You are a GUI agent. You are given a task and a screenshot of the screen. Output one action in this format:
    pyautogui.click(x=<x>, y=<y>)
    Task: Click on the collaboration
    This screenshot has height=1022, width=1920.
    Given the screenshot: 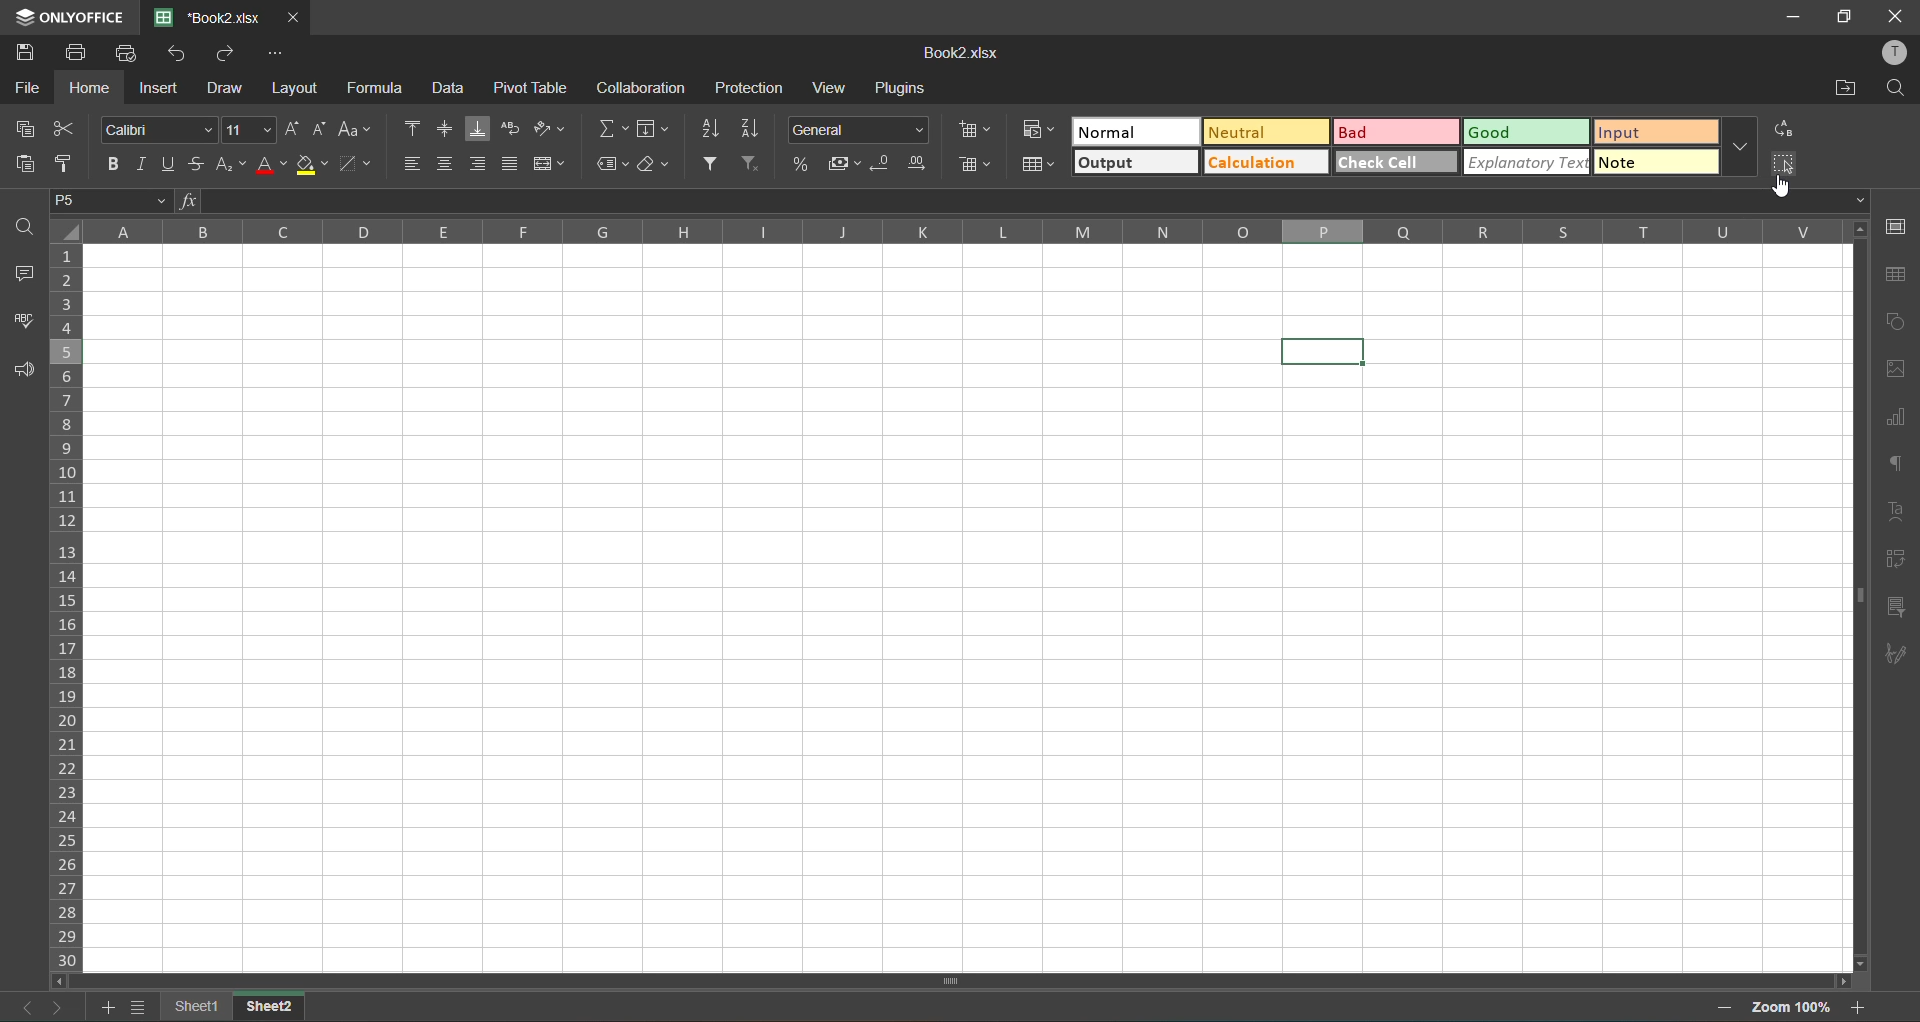 What is the action you would take?
    pyautogui.click(x=637, y=88)
    